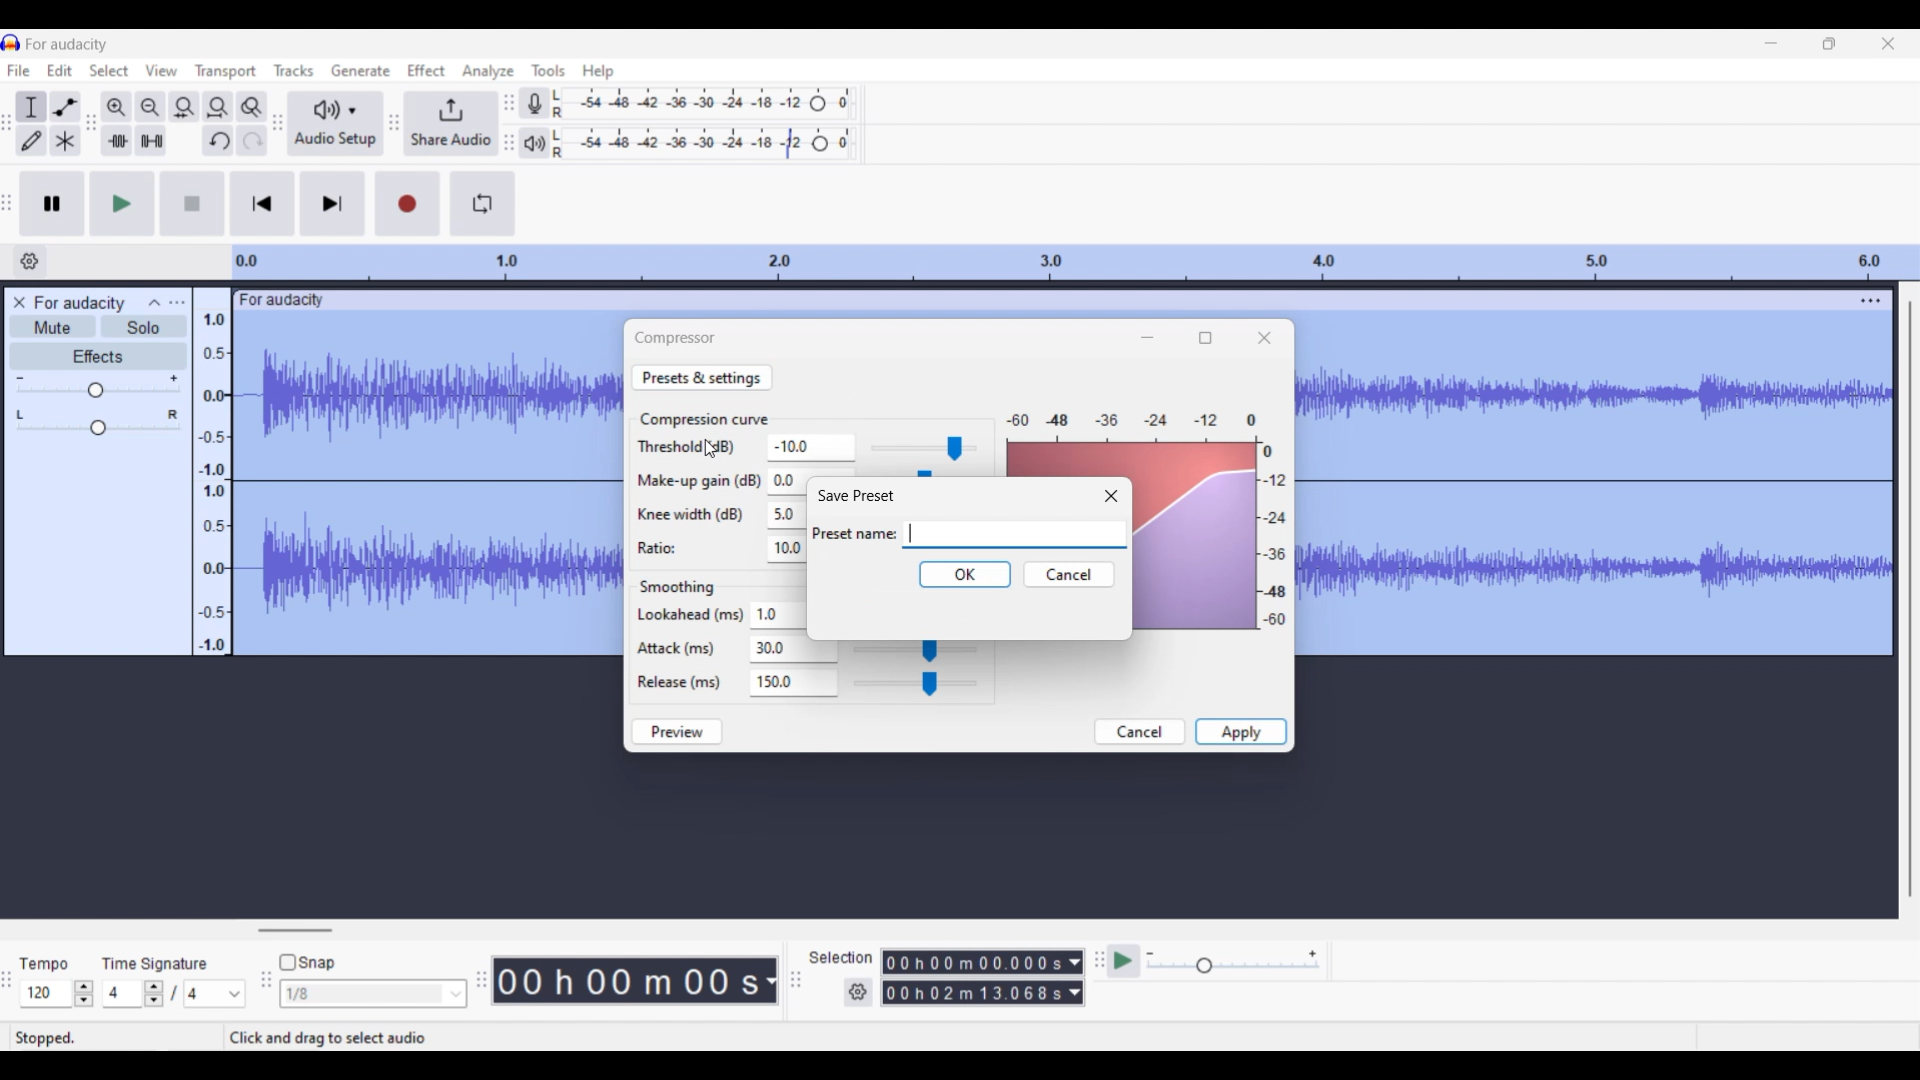  Describe the element at coordinates (626, 980) in the screenshot. I see `00 h 00 m 00 s` at that location.